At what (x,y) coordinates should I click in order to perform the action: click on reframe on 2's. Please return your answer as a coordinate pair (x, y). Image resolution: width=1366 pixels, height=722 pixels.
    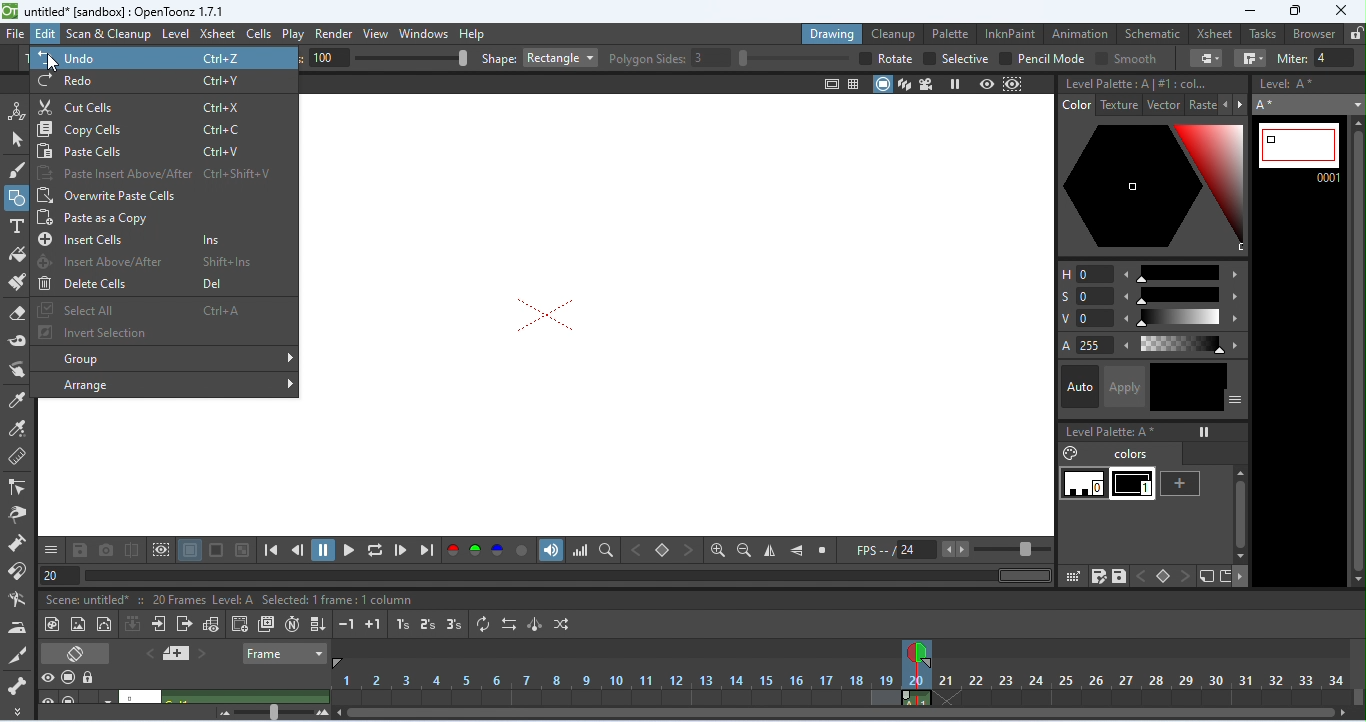
    Looking at the image, I should click on (428, 623).